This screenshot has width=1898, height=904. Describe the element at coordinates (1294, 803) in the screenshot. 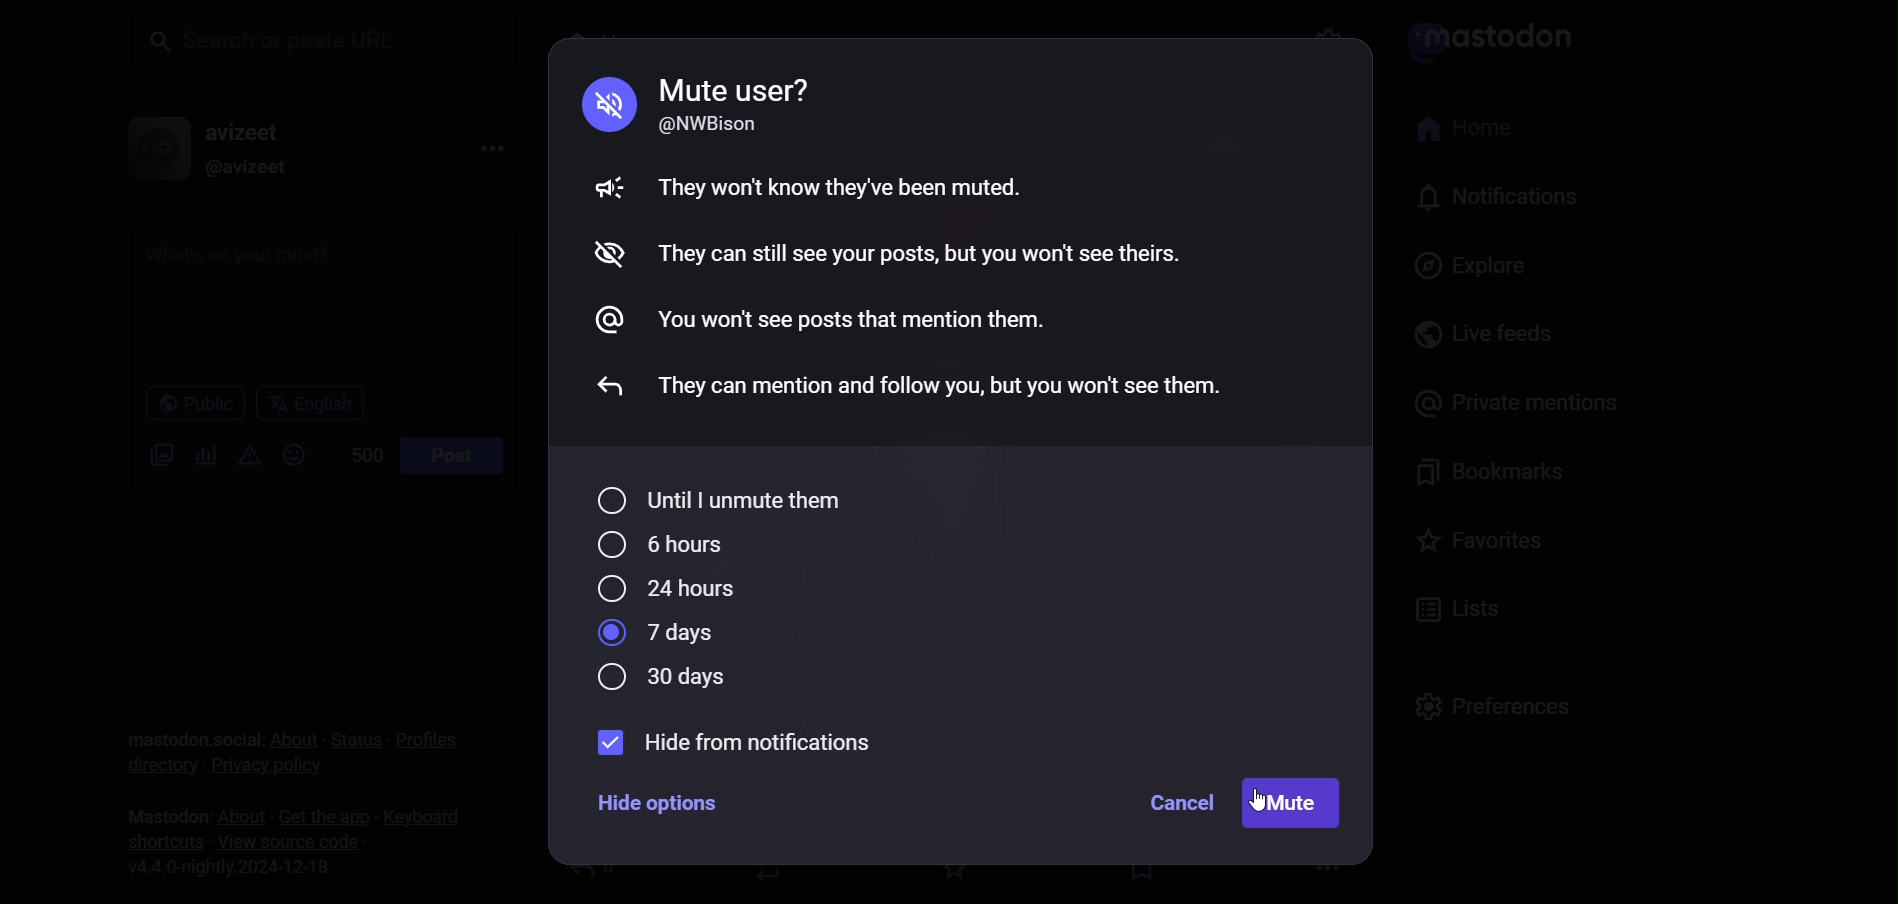

I see `mute` at that location.